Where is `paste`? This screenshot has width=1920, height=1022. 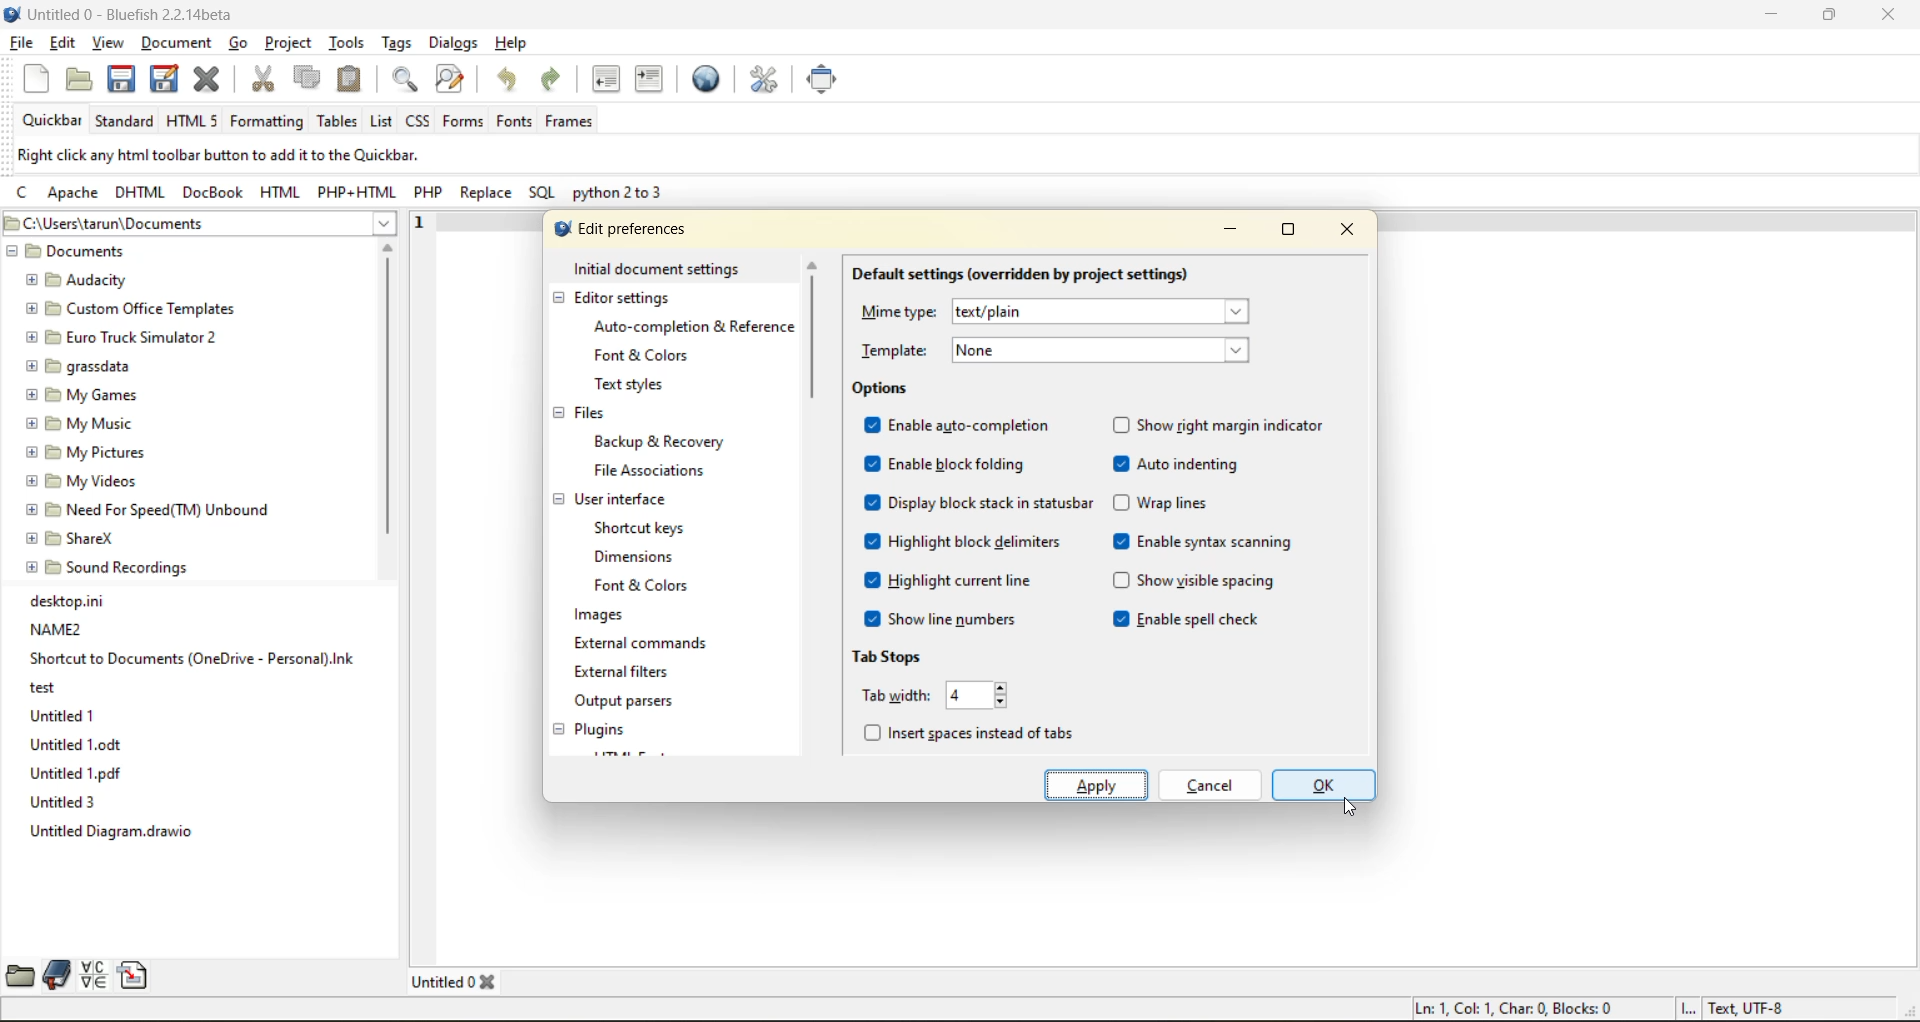 paste is located at coordinates (352, 79).